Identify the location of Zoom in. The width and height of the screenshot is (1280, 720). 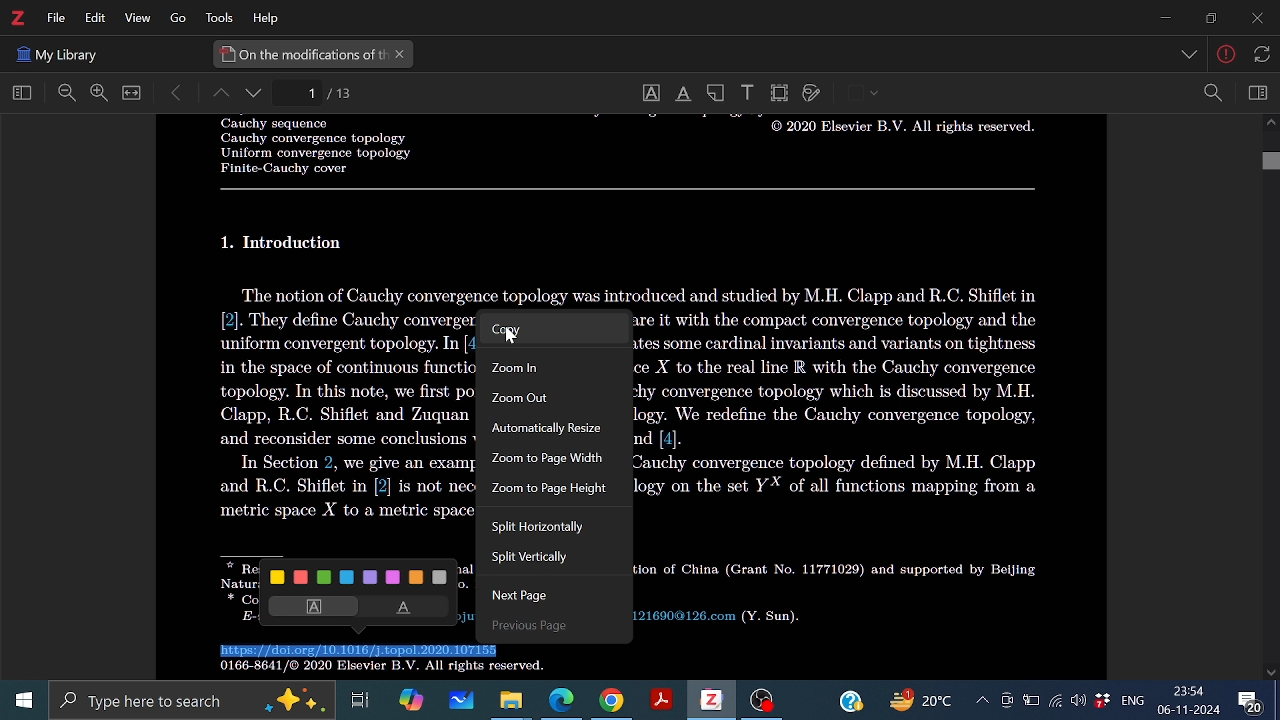
(549, 366).